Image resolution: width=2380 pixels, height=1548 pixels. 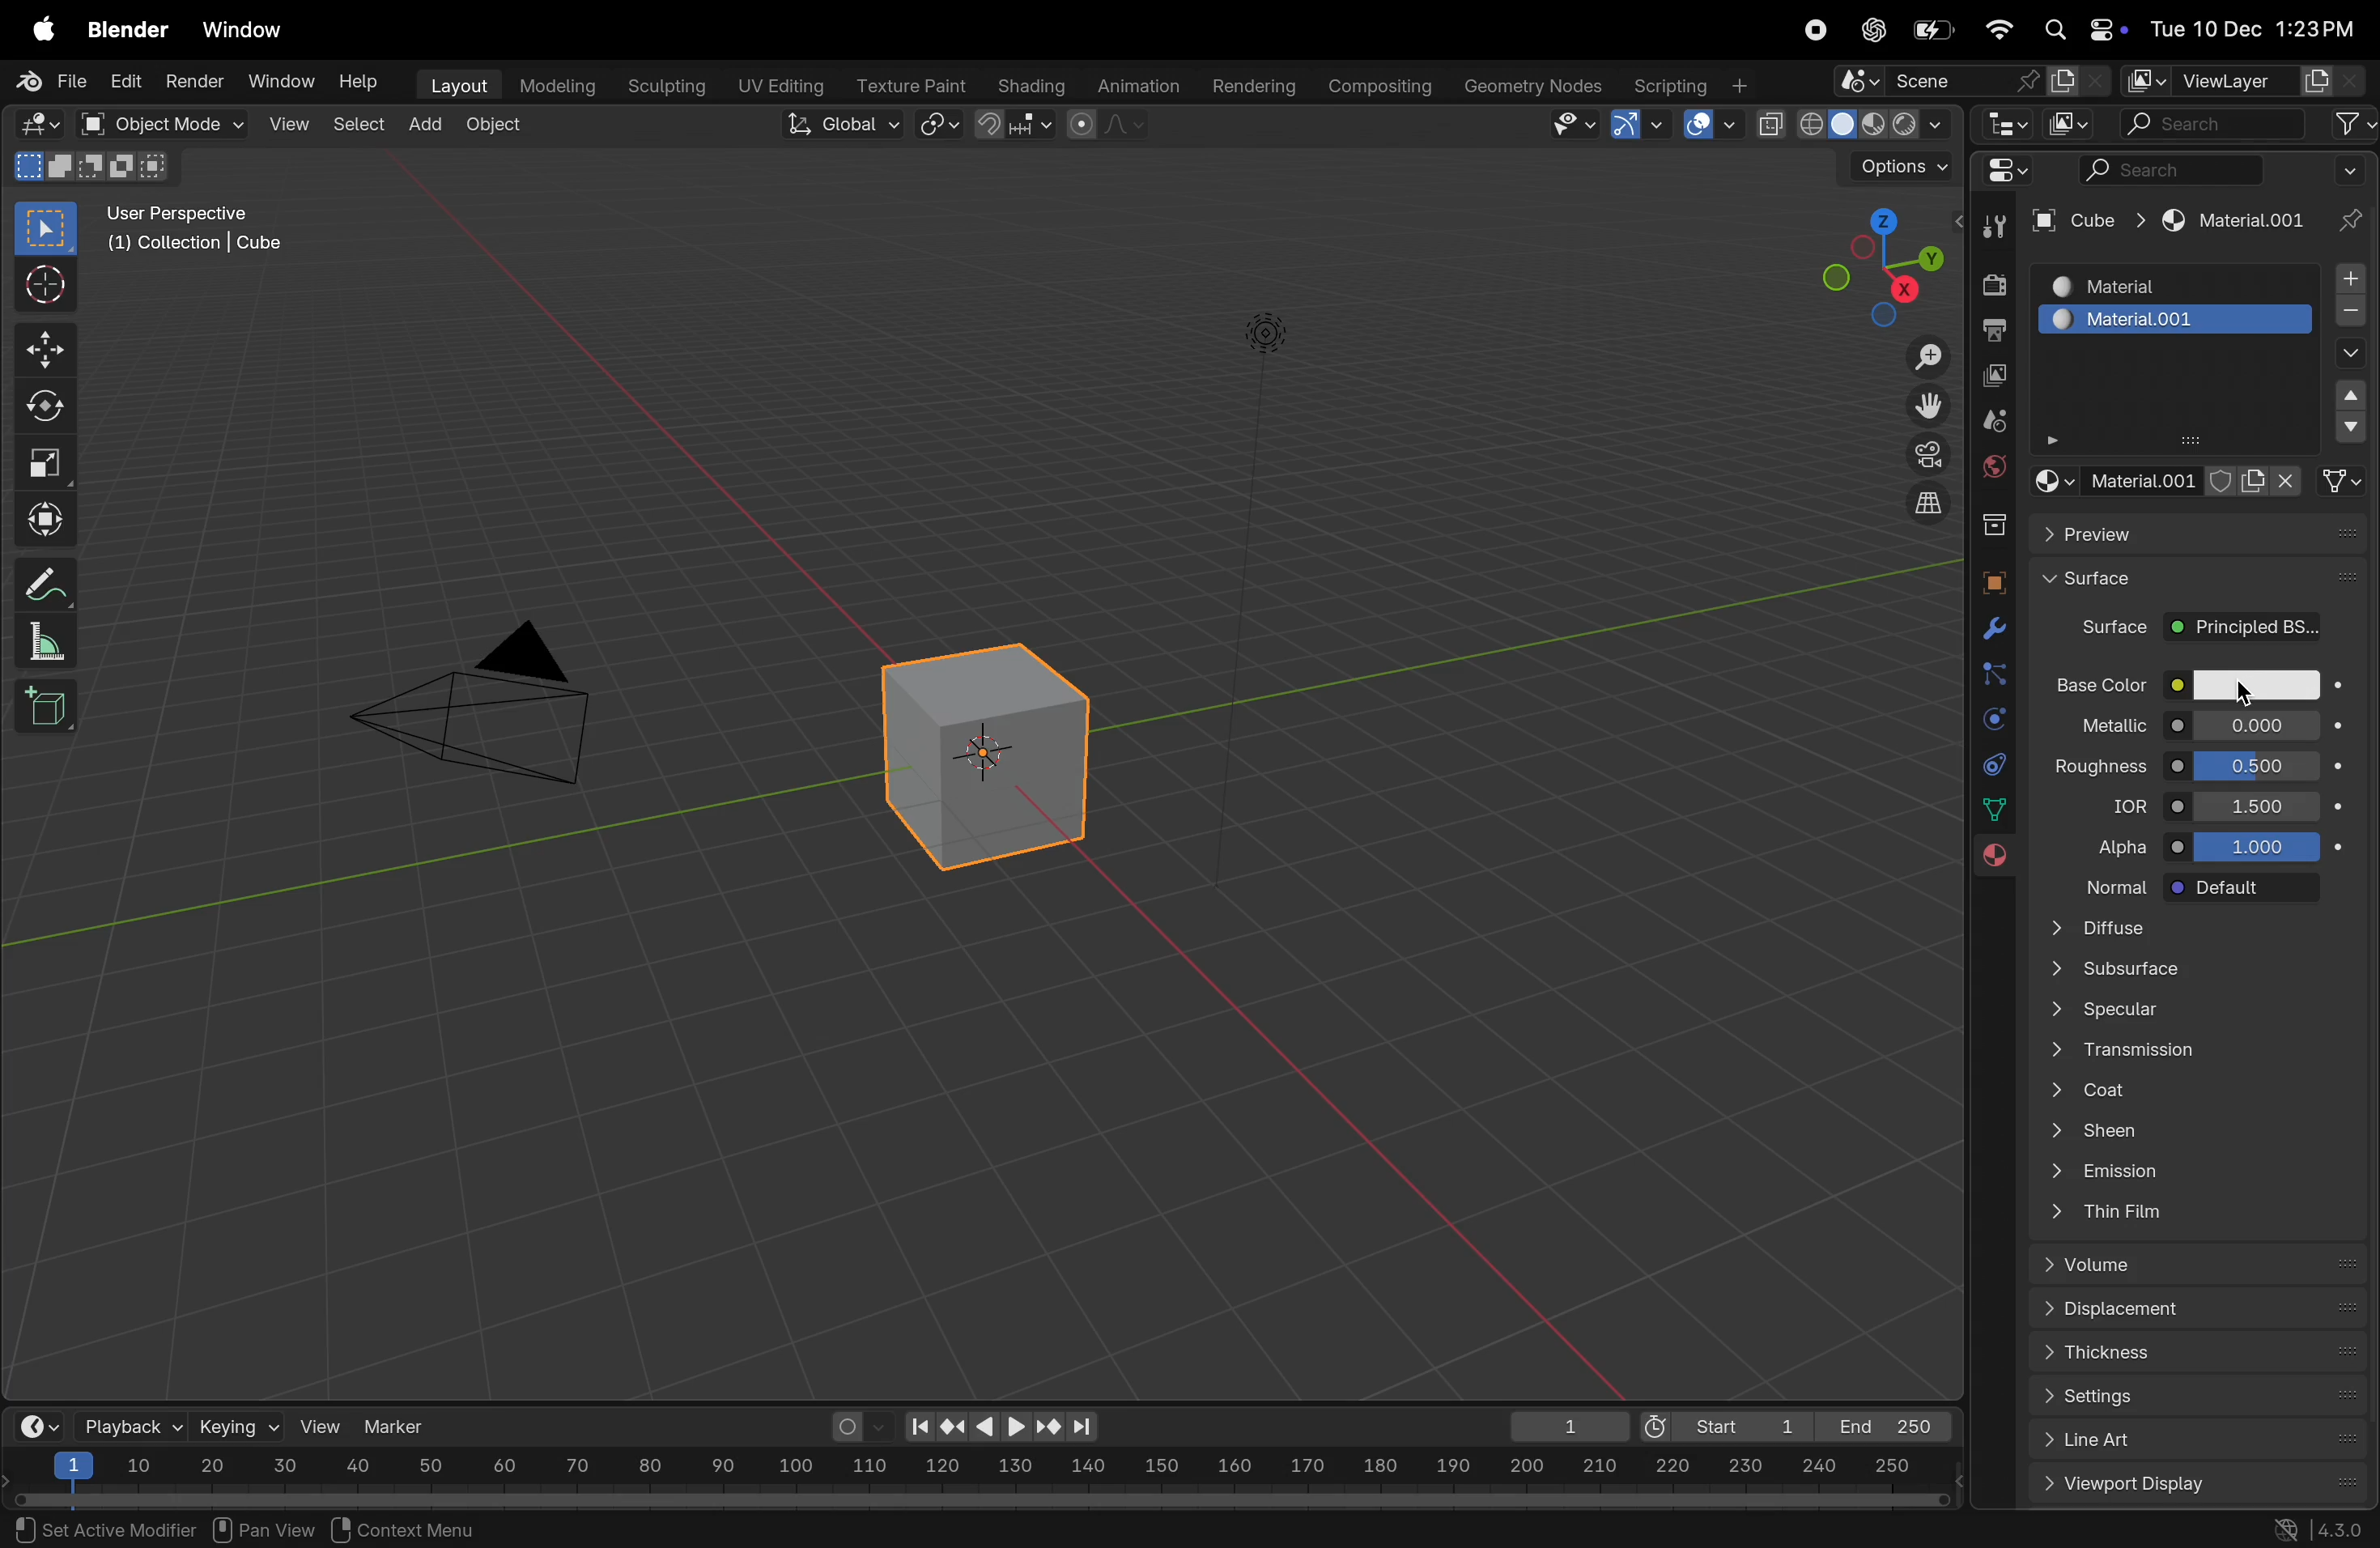 What do you see at coordinates (207, 228) in the screenshot?
I see `user perspective` at bounding box center [207, 228].